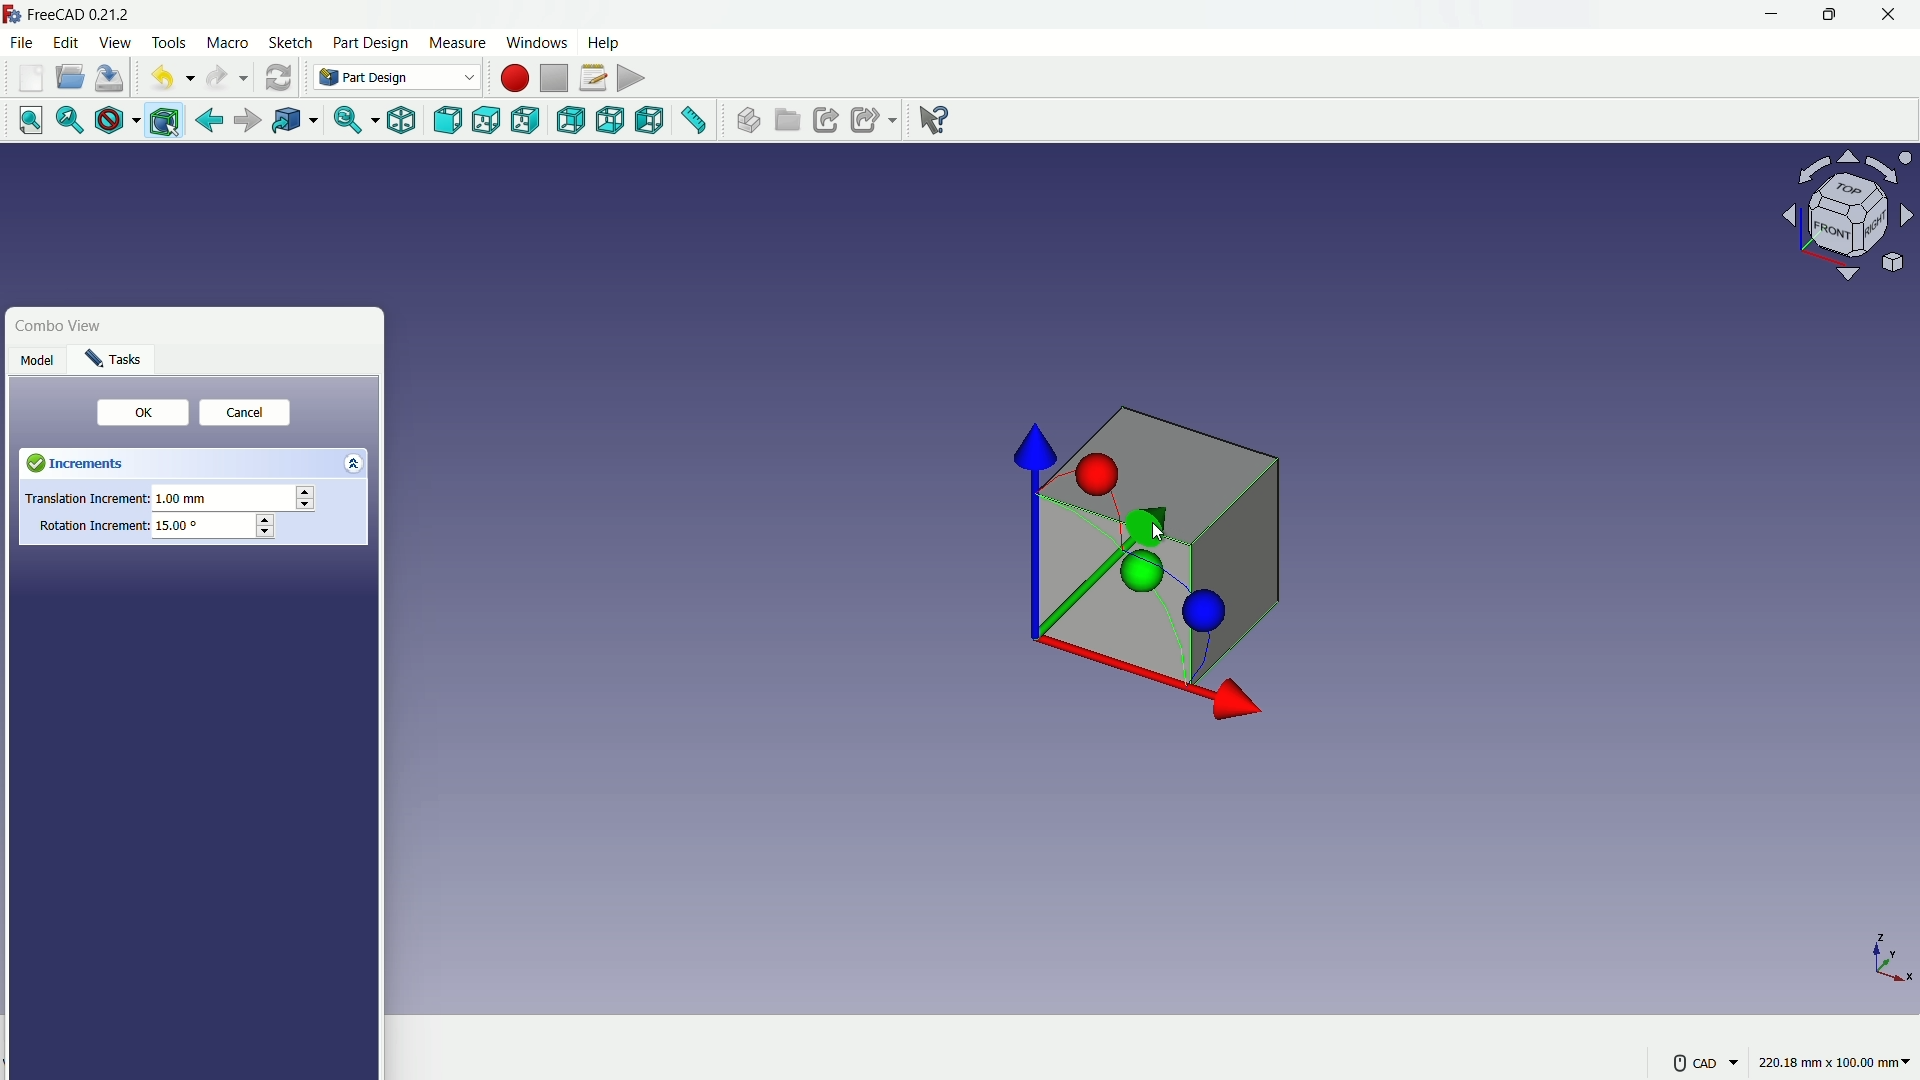 Image resolution: width=1920 pixels, height=1080 pixels. What do you see at coordinates (113, 121) in the screenshot?
I see `draw style` at bounding box center [113, 121].